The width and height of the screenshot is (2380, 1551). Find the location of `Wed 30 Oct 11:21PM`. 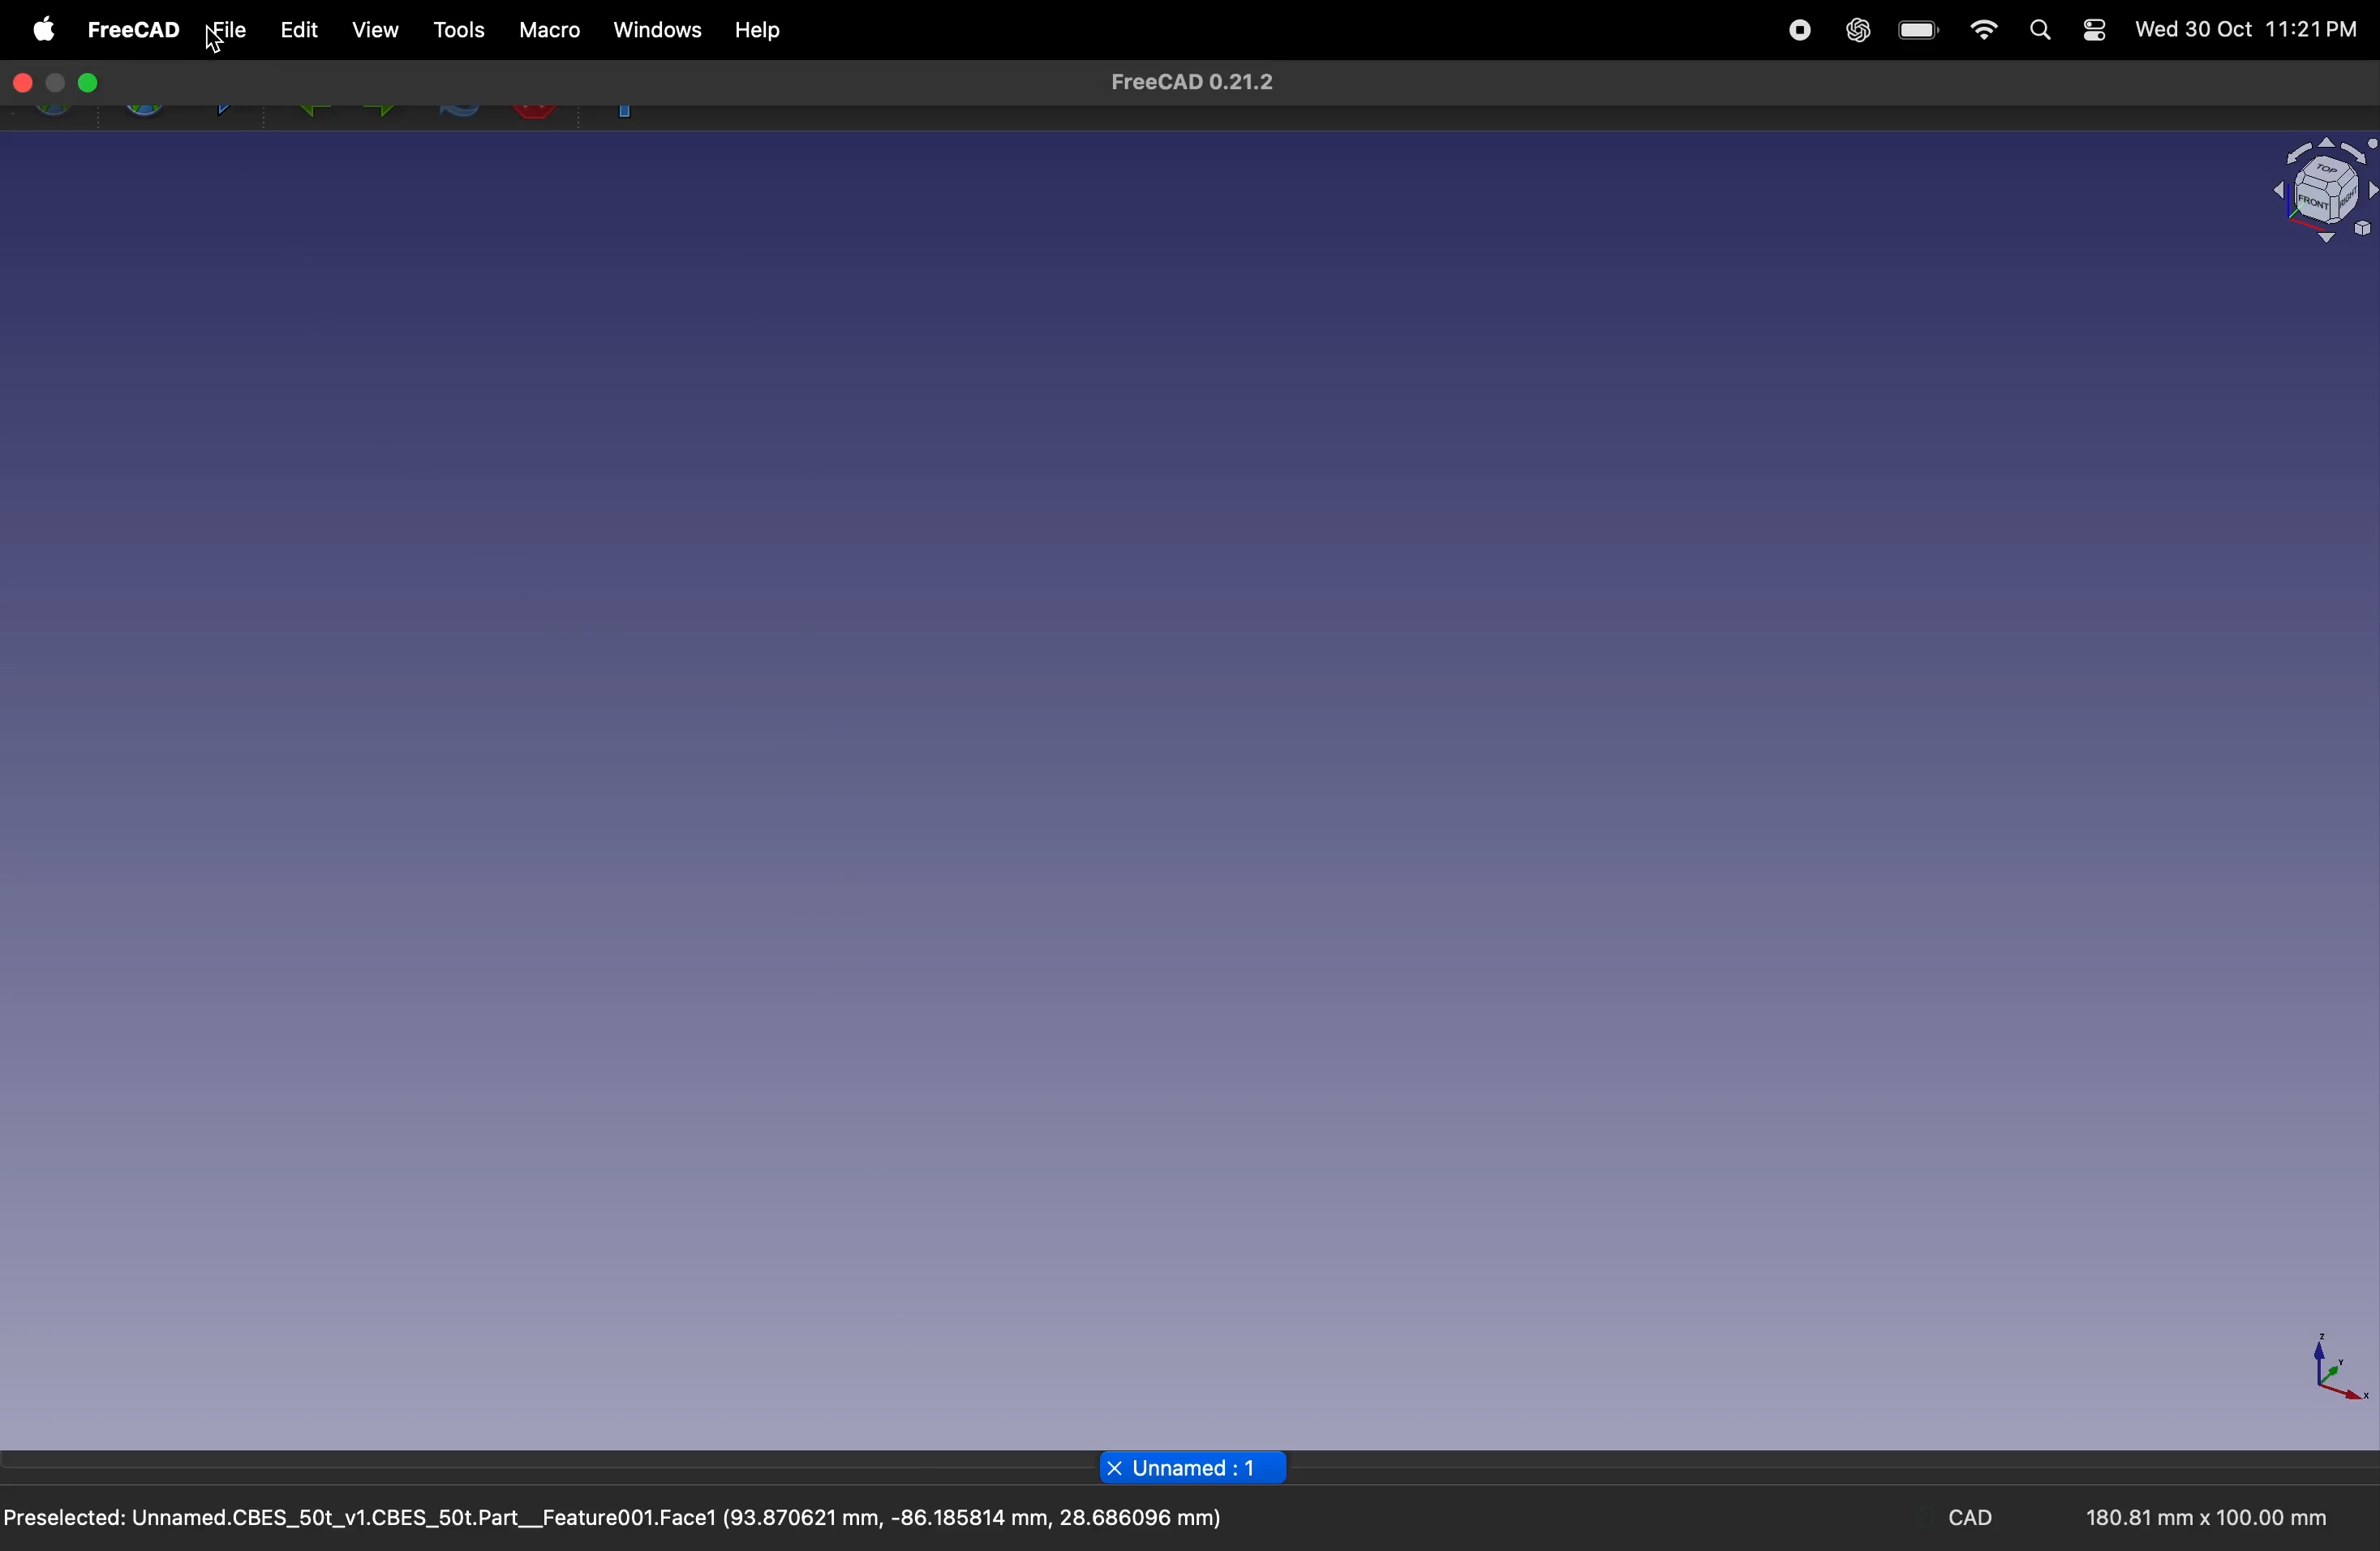

Wed 30 Oct 11:21PM is located at coordinates (2247, 30).